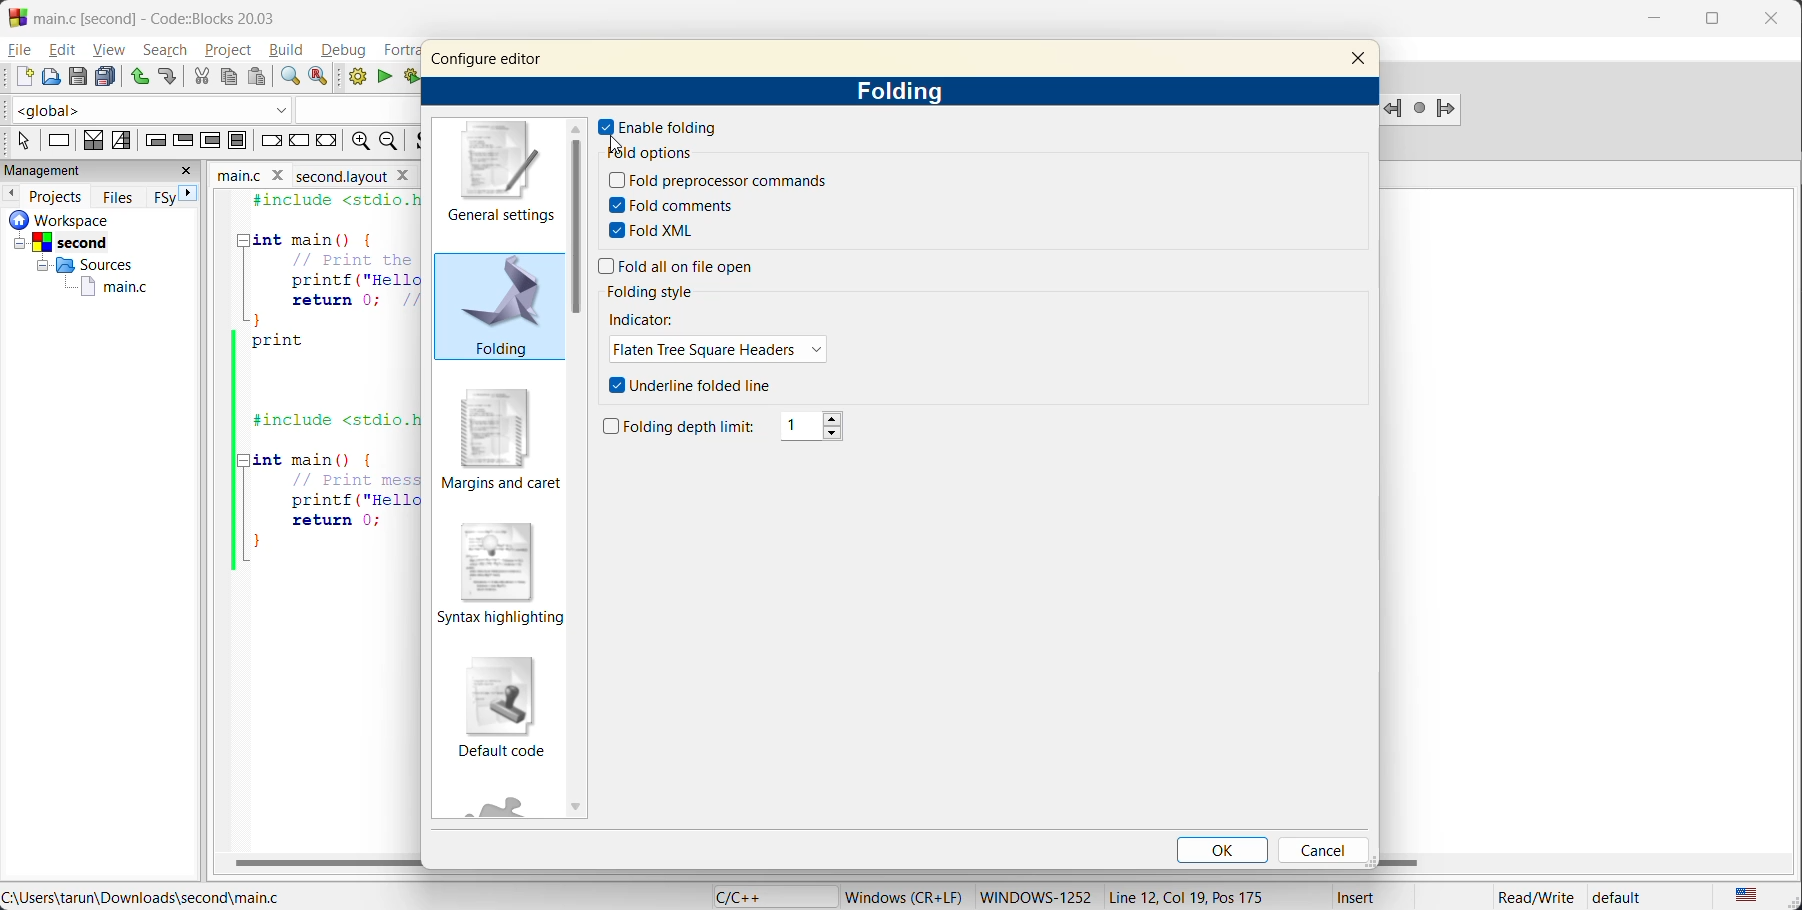 This screenshot has width=1802, height=910. Describe the element at coordinates (107, 49) in the screenshot. I see `view` at that location.